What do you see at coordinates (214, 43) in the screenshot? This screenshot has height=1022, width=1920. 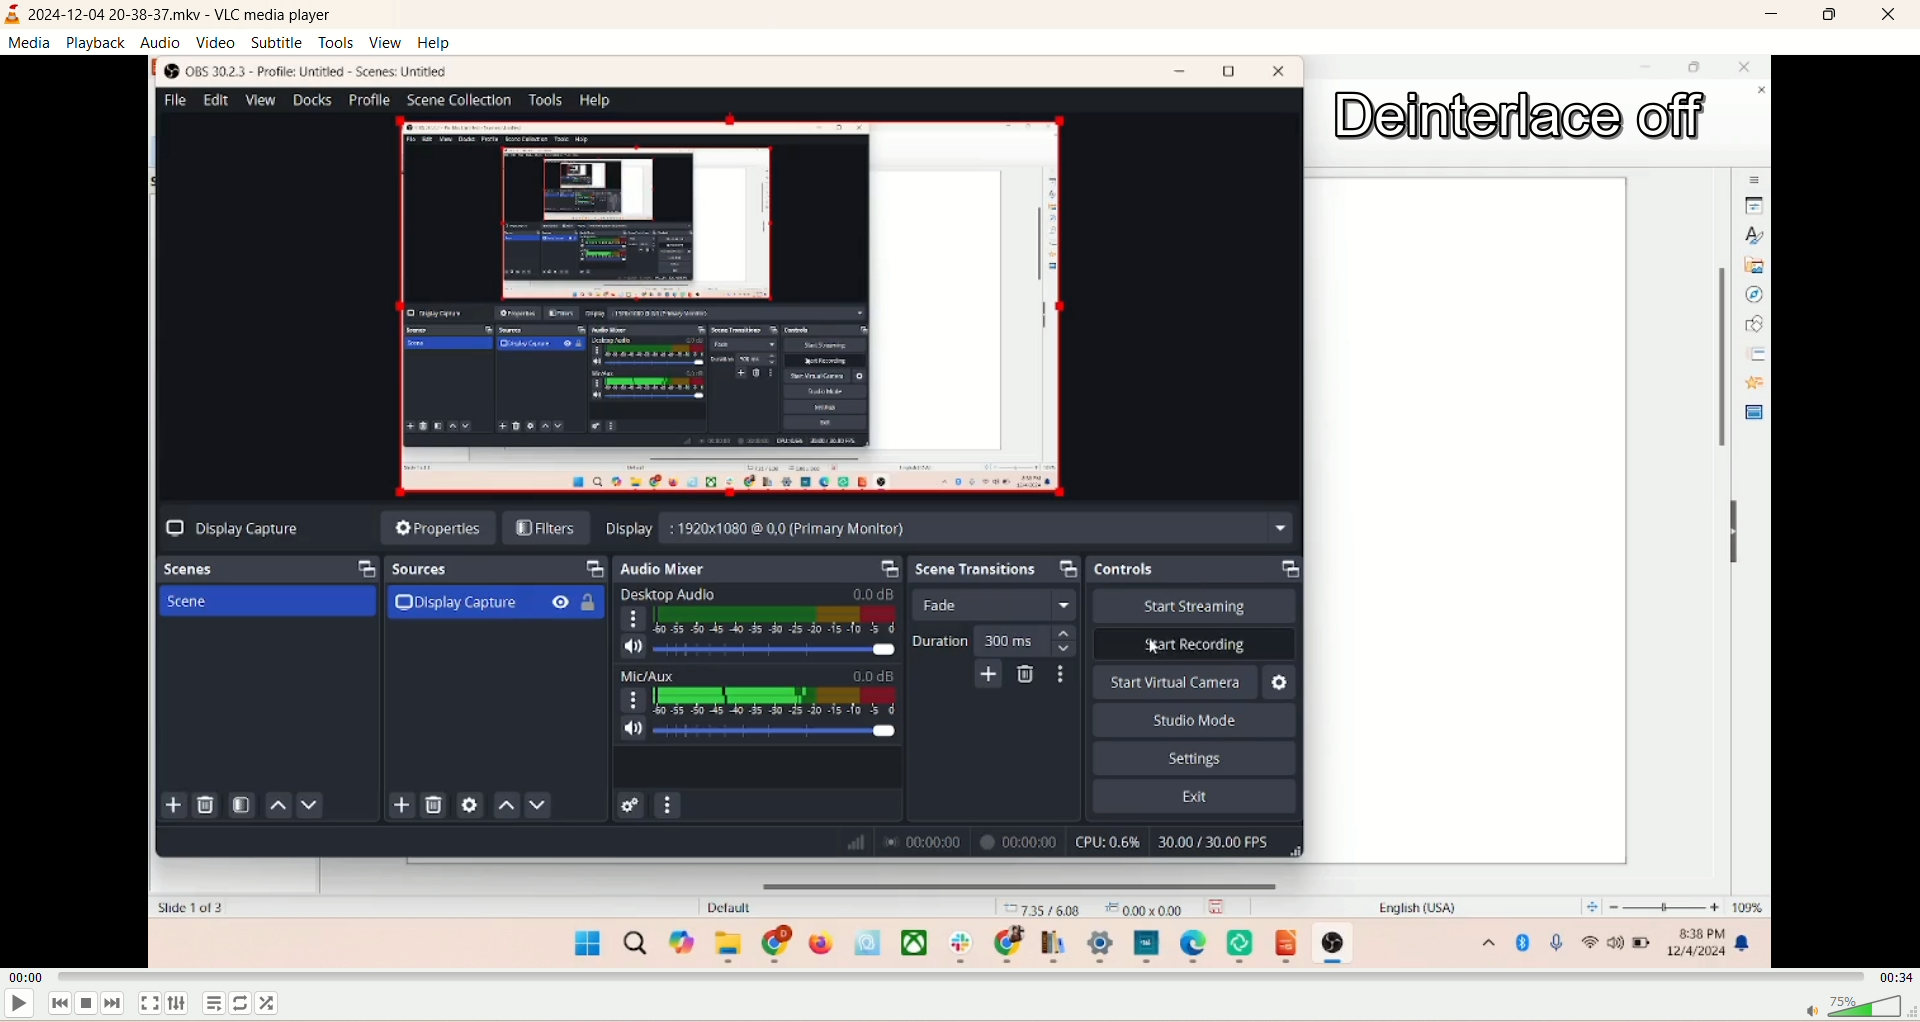 I see `video` at bounding box center [214, 43].